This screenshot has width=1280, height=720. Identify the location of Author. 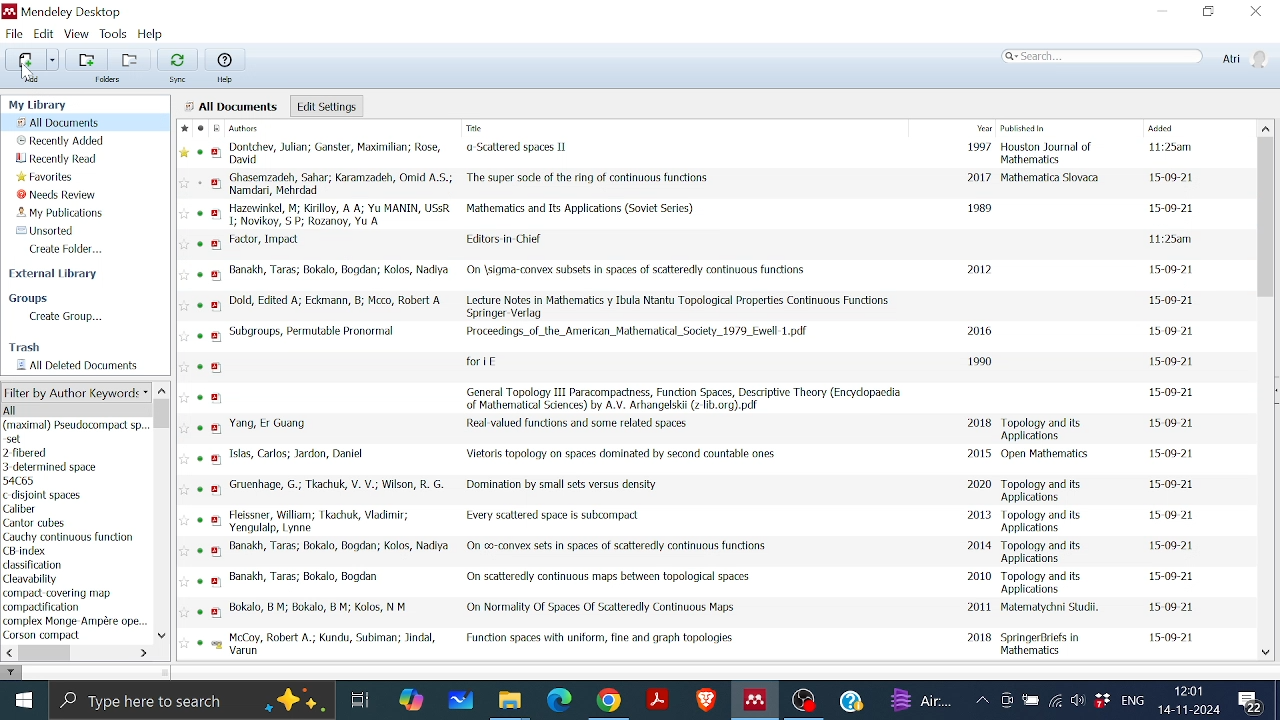
(342, 271).